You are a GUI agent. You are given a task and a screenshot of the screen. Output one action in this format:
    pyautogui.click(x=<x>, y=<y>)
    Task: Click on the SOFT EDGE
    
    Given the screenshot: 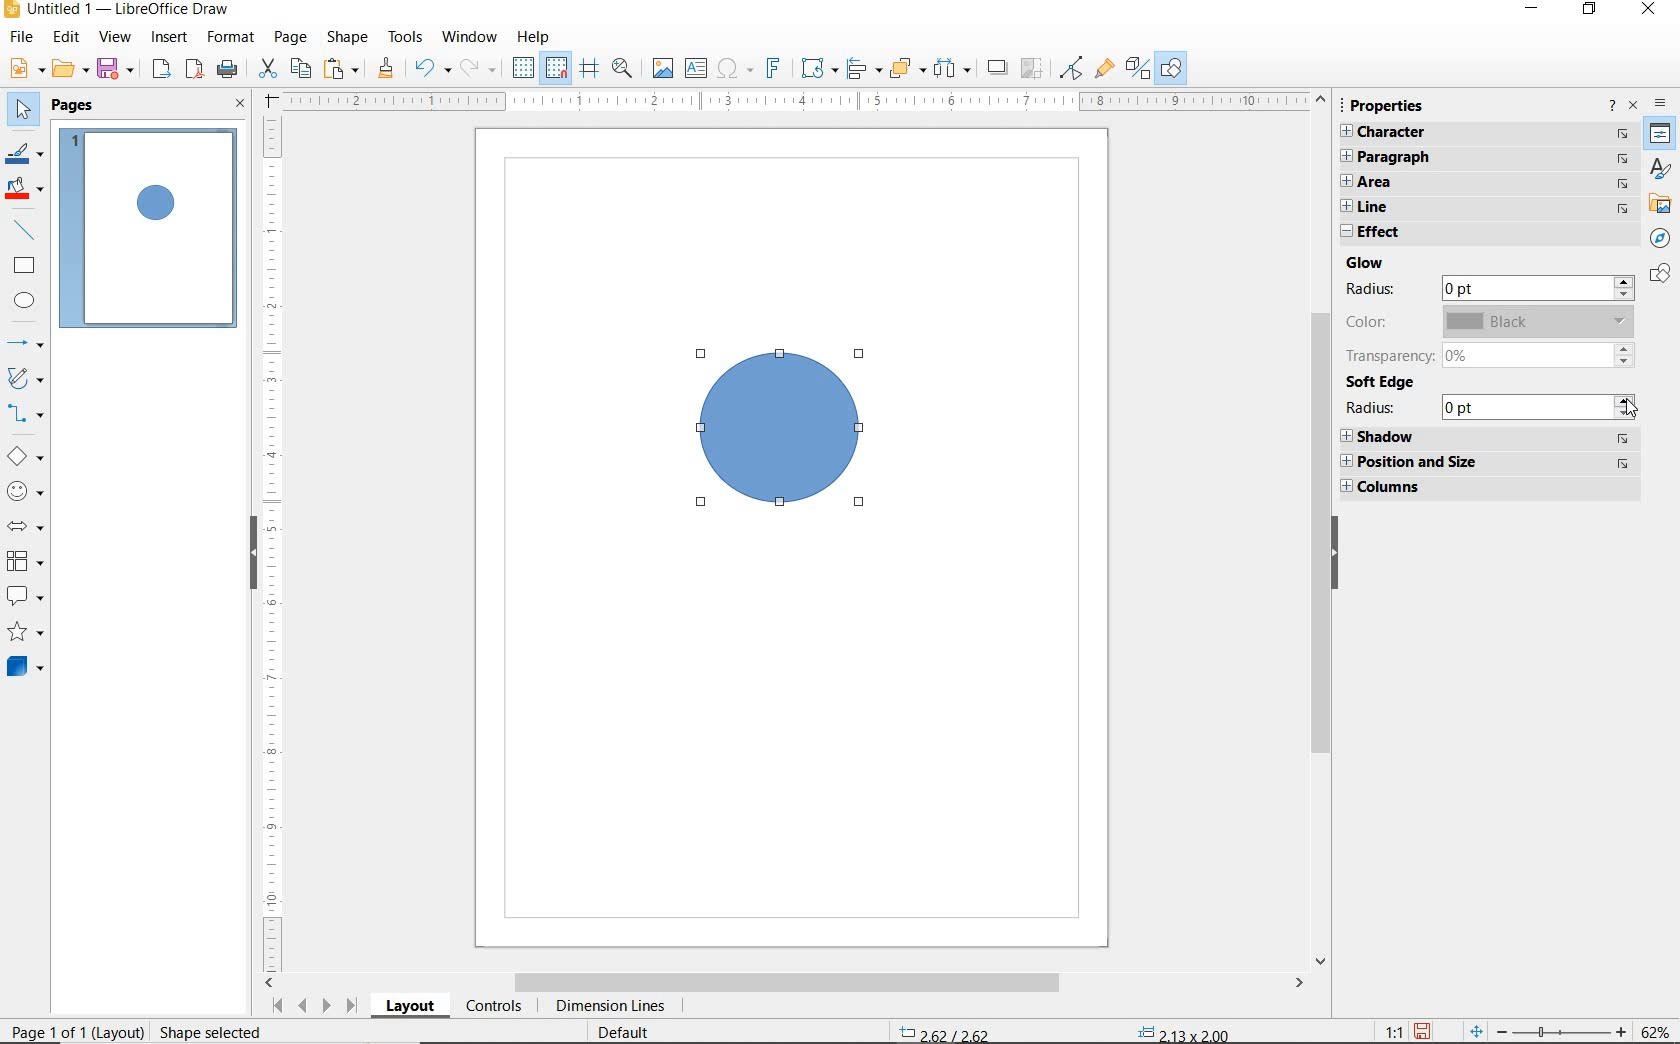 What is the action you would take?
    pyautogui.click(x=1381, y=383)
    